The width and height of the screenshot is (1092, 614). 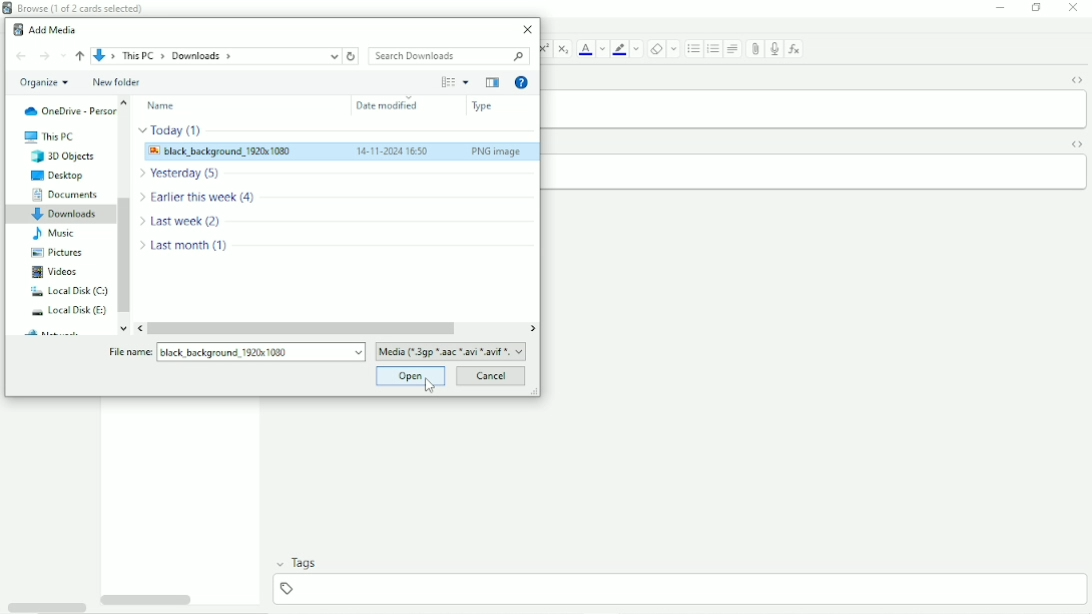 What do you see at coordinates (448, 56) in the screenshot?
I see `Search Downloads` at bounding box center [448, 56].